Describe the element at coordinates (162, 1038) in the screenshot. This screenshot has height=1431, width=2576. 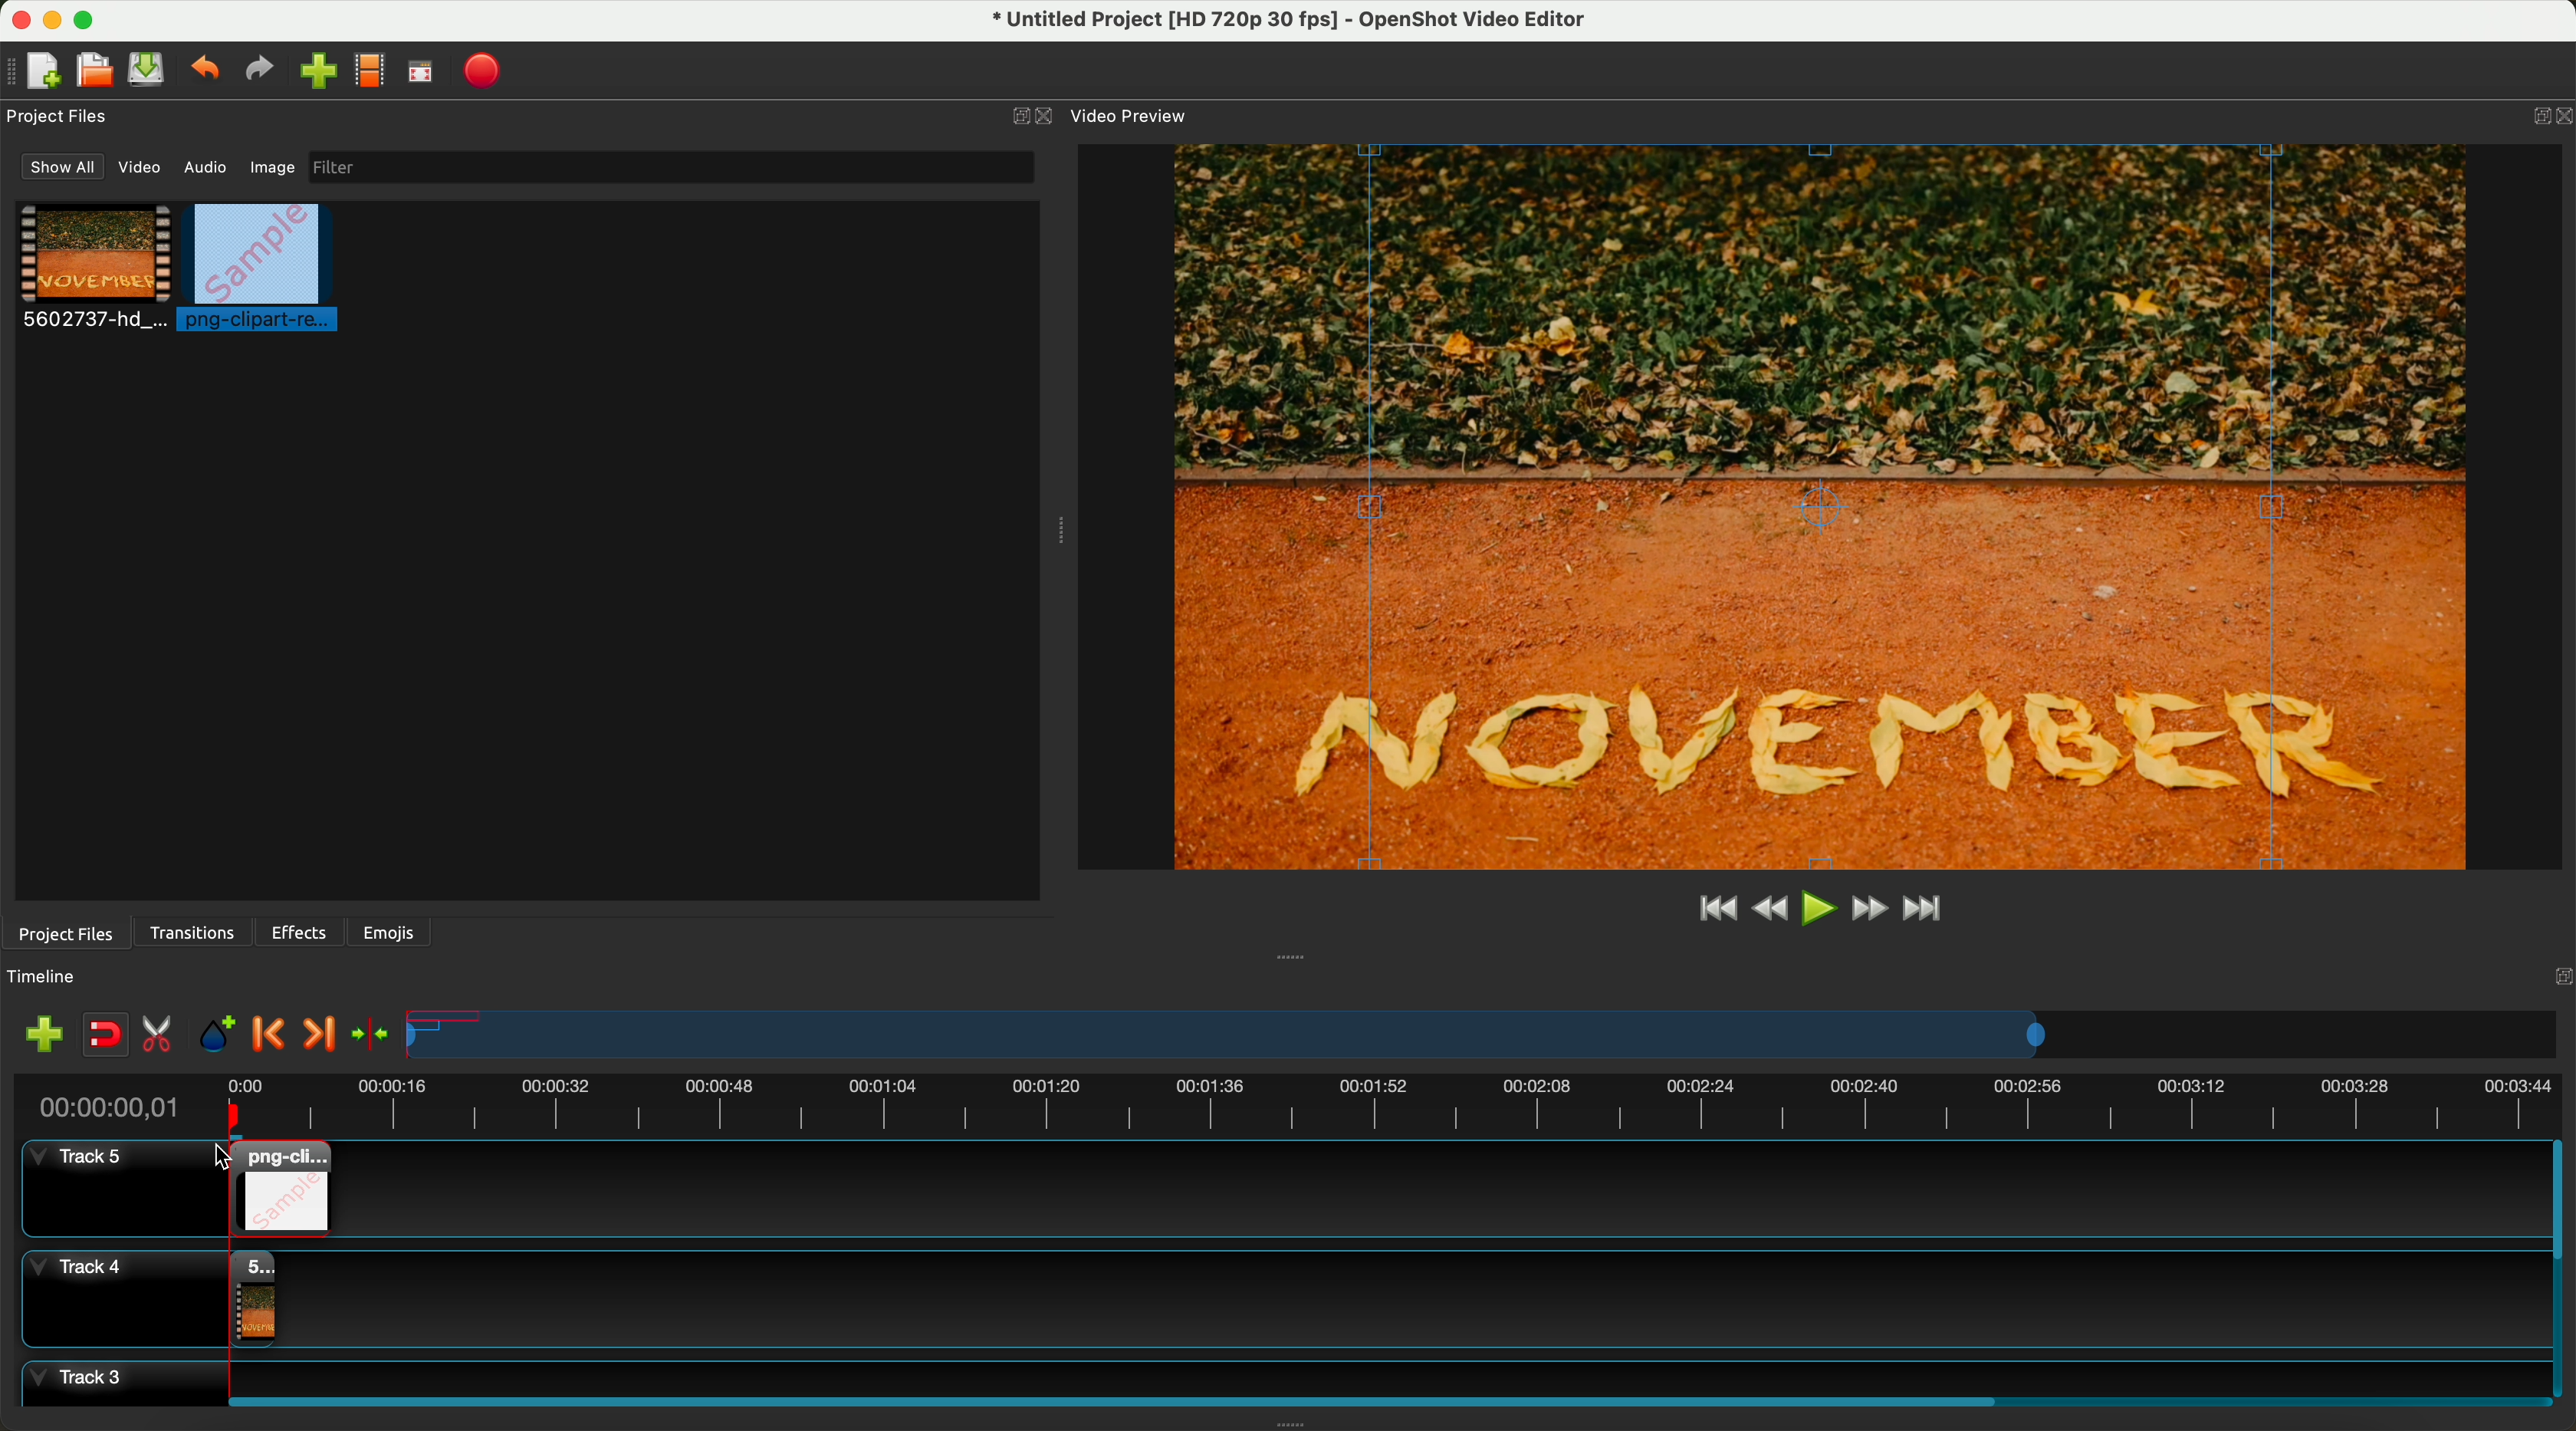
I see `enable razor` at that location.